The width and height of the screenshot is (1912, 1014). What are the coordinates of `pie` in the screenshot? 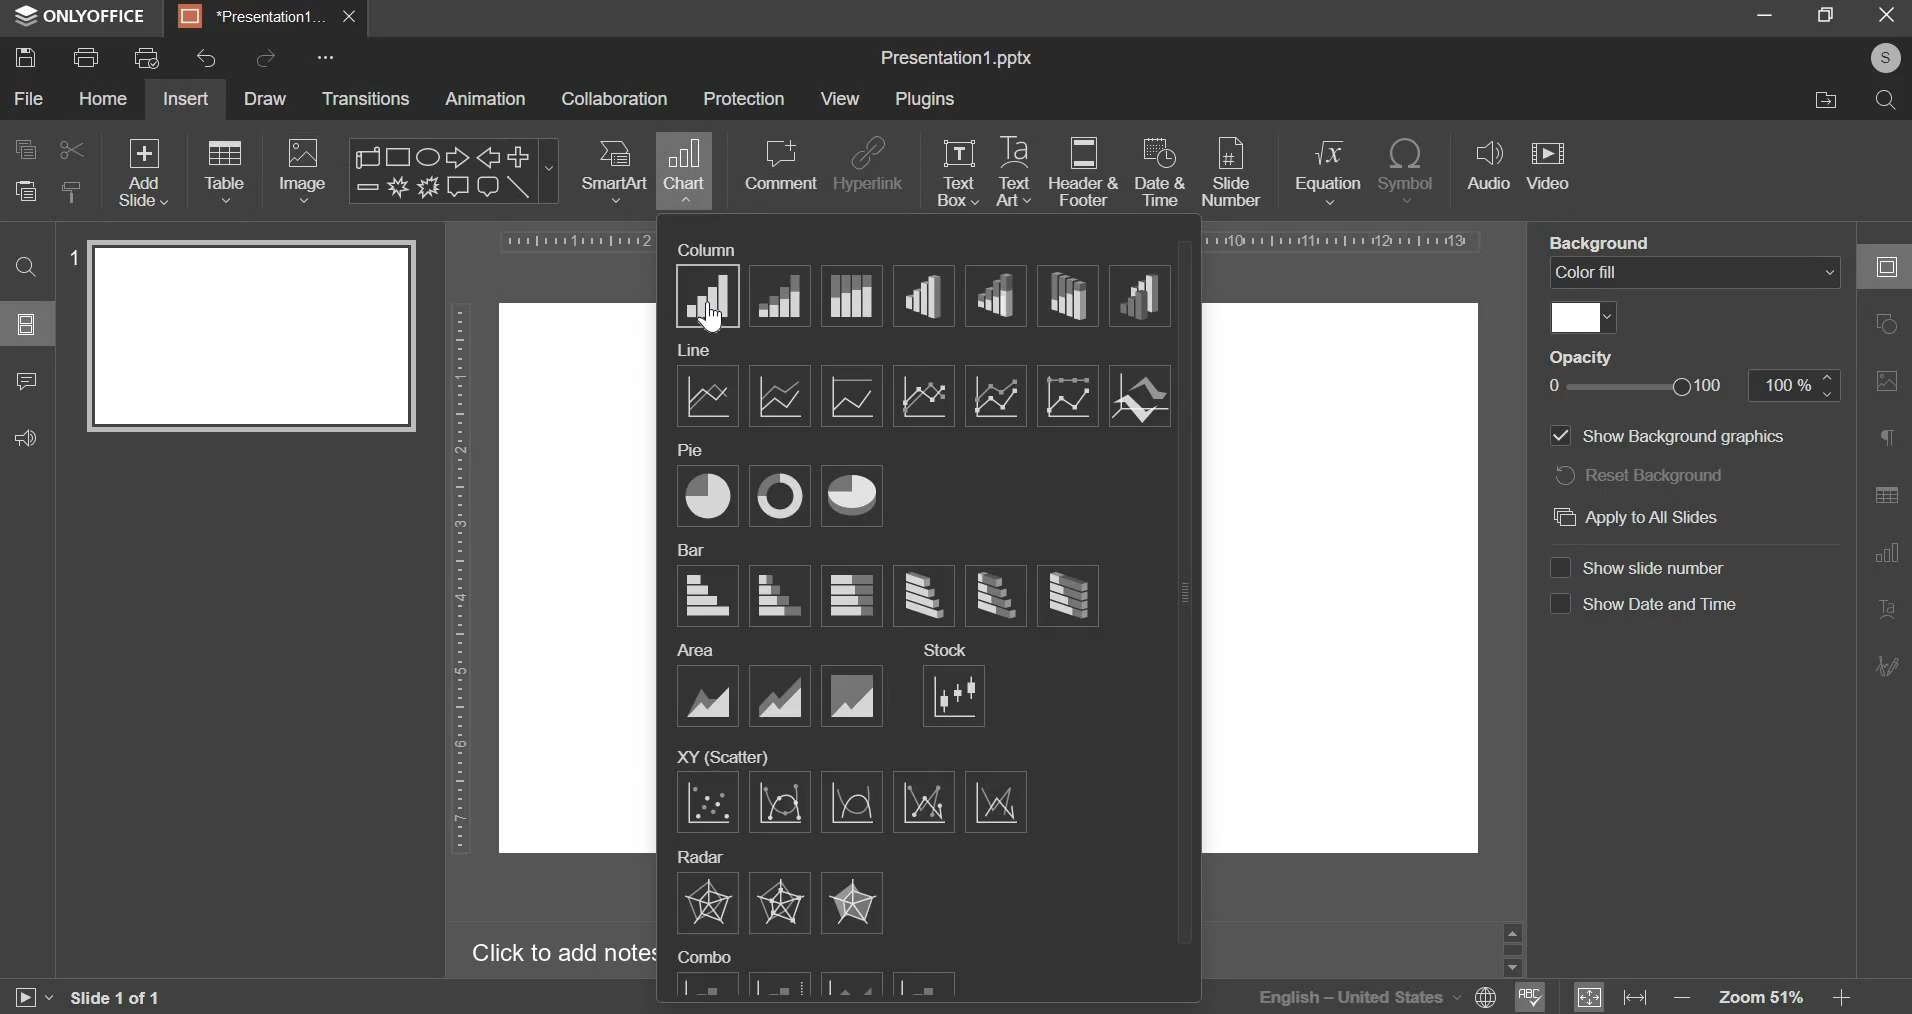 It's located at (693, 451).